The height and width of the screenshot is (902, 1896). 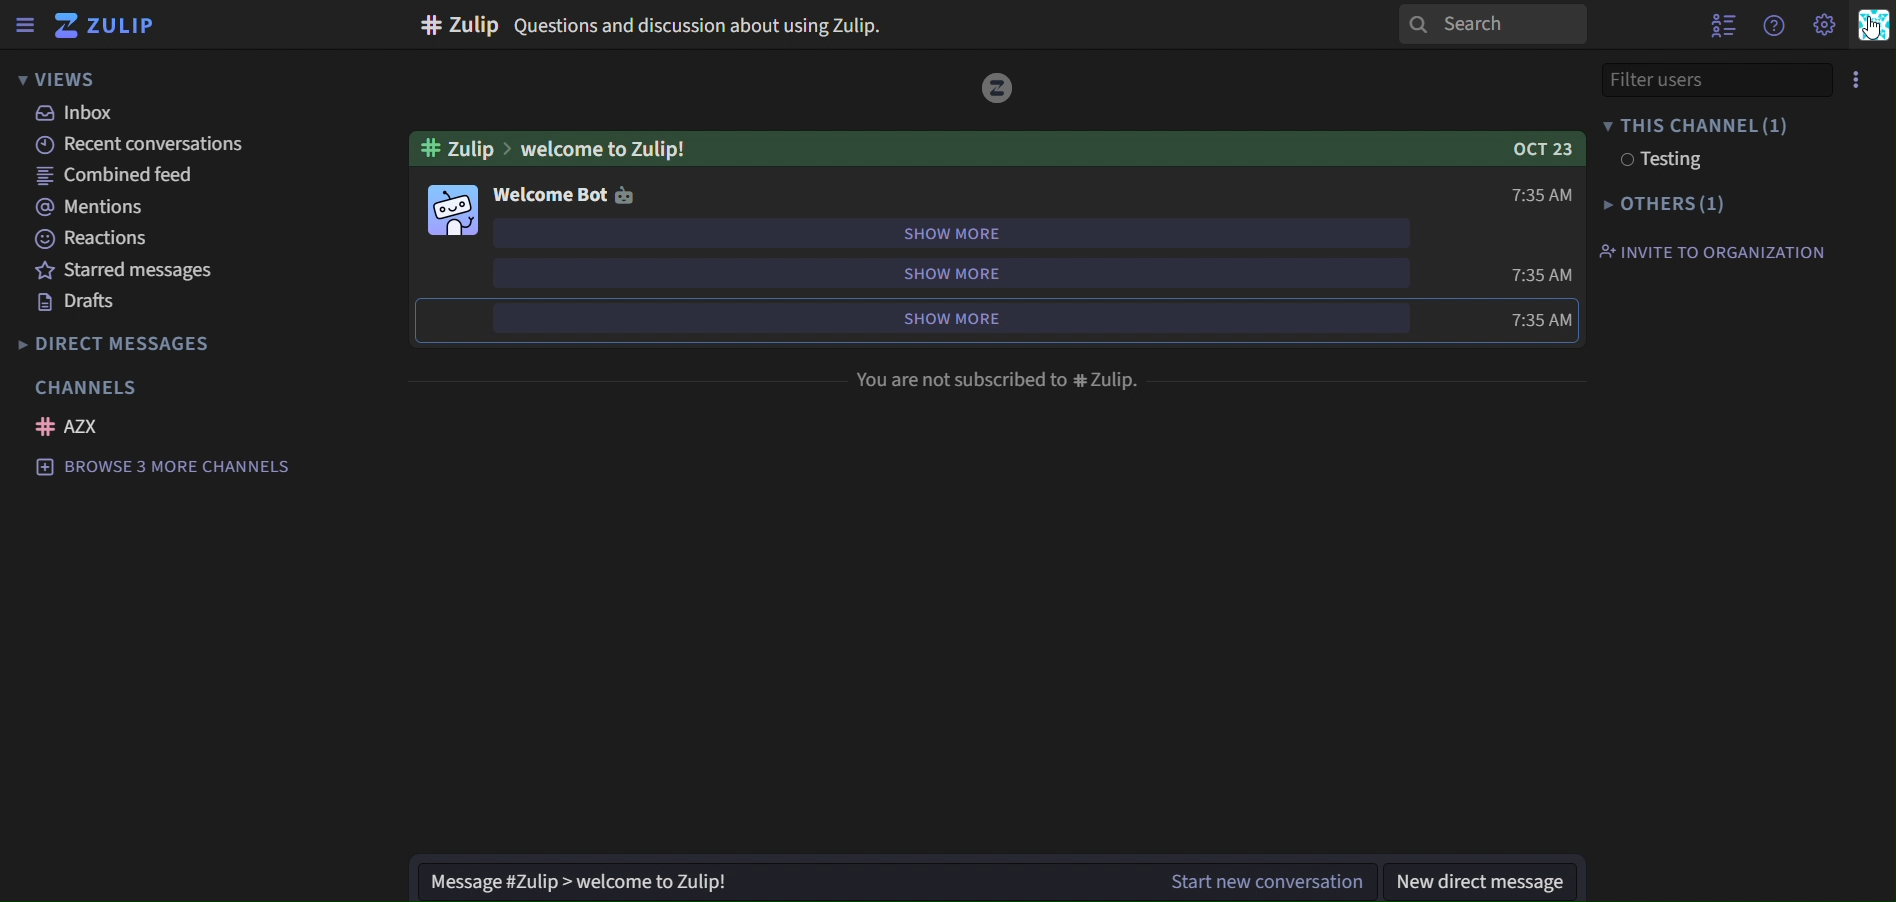 What do you see at coordinates (1774, 26) in the screenshot?
I see `get help` at bounding box center [1774, 26].